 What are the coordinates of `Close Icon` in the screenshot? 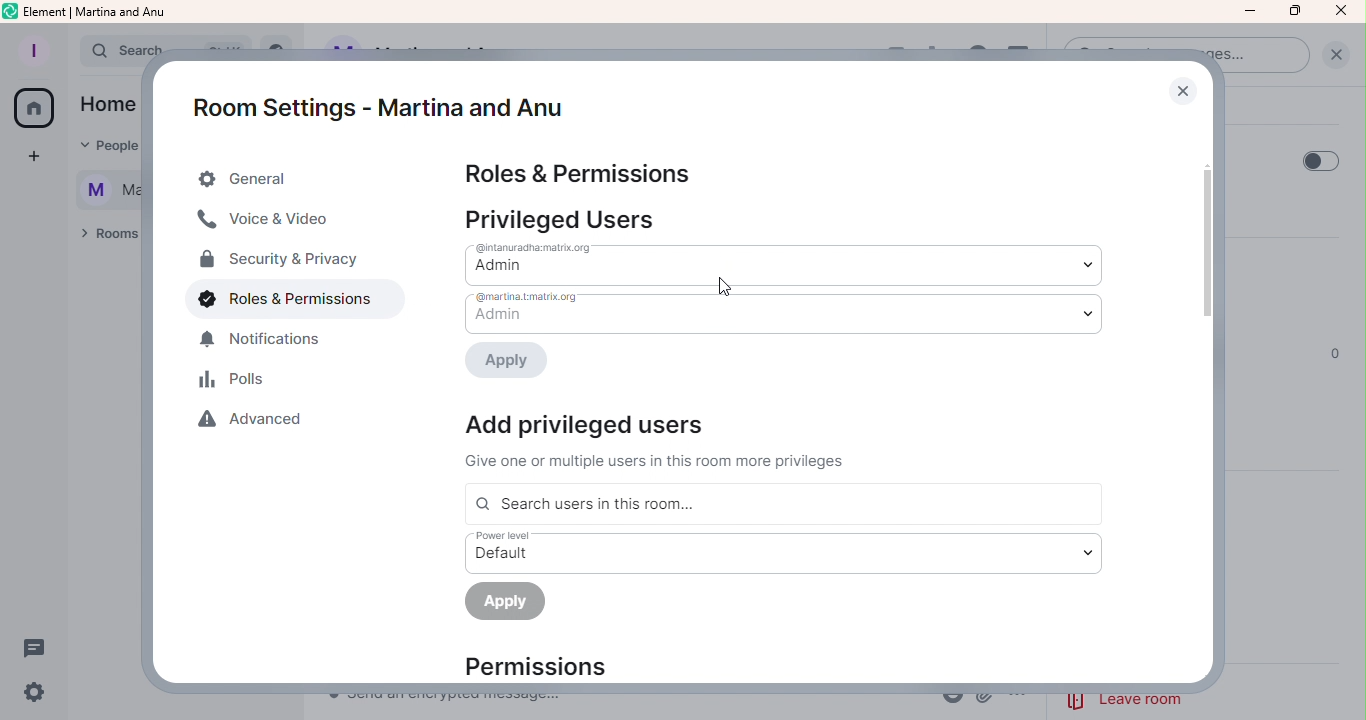 It's located at (1342, 12).